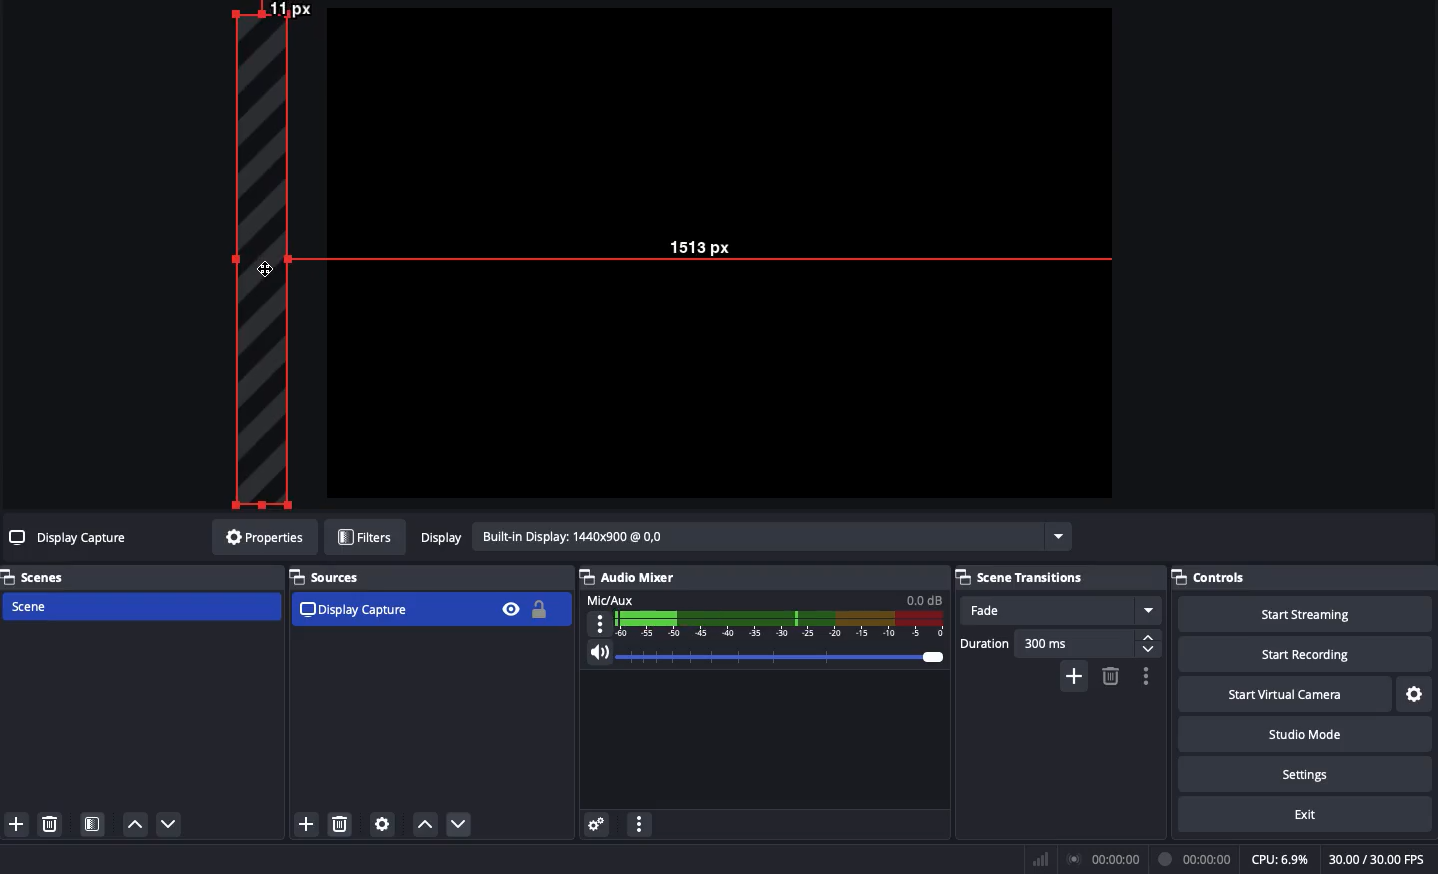 This screenshot has height=874, width=1438. What do you see at coordinates (1303, 732) in the screenshot?
I see `Studio mode` at bounding box center [1303, 732].